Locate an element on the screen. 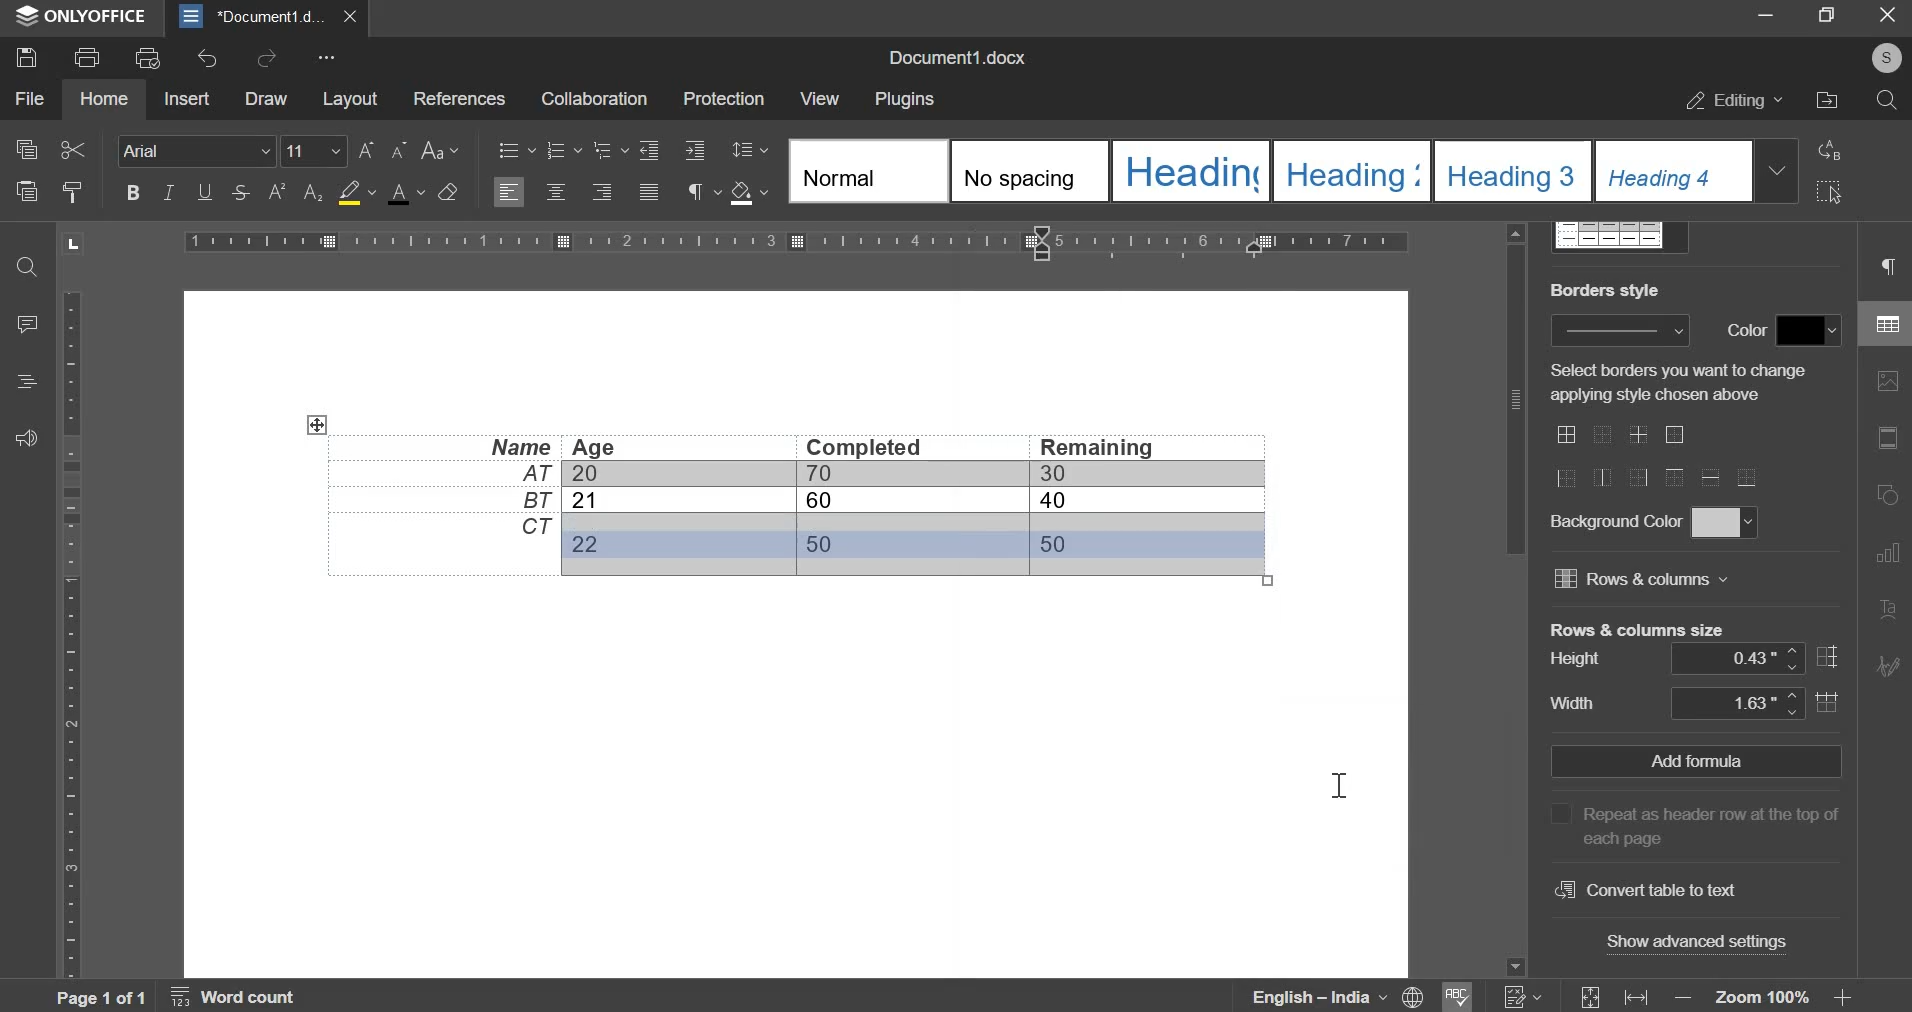  background color is located at coordinates (350, 194).